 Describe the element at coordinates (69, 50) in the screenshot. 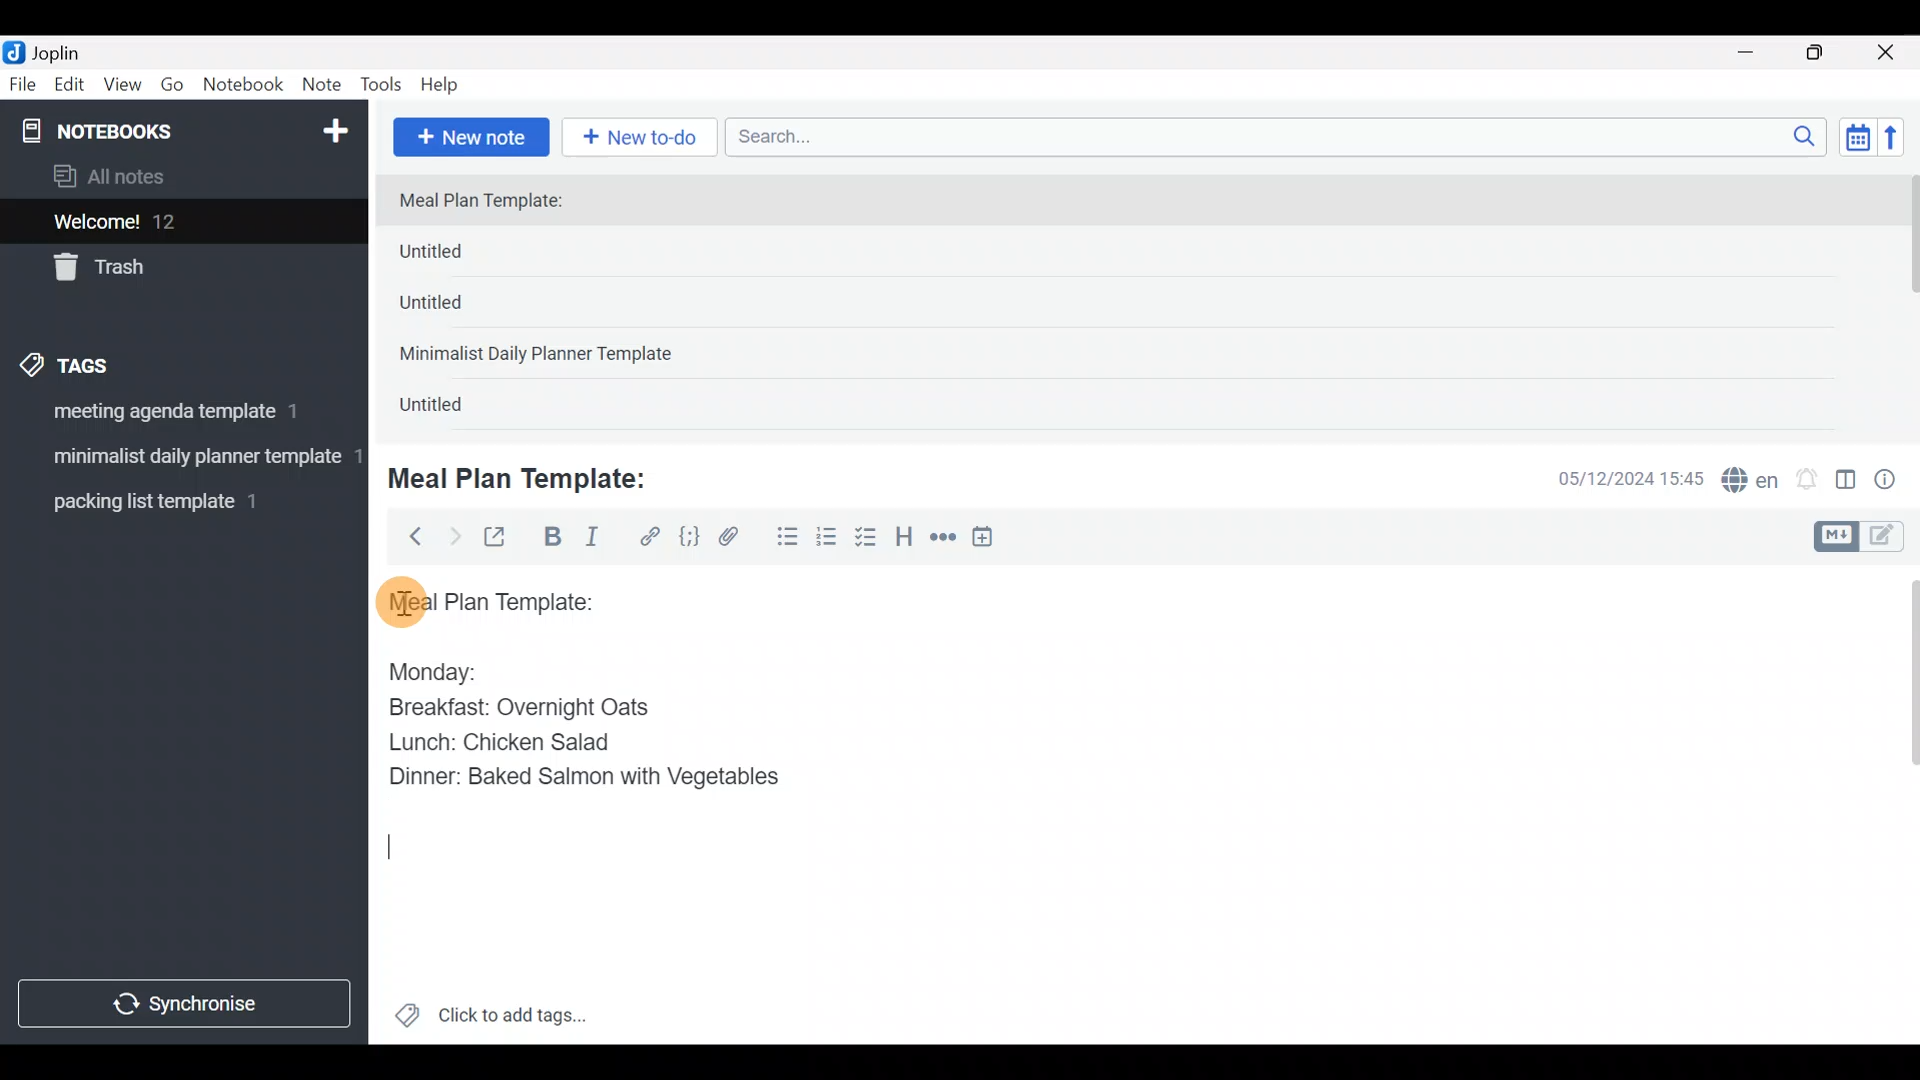

I see `Joplin` at that location.